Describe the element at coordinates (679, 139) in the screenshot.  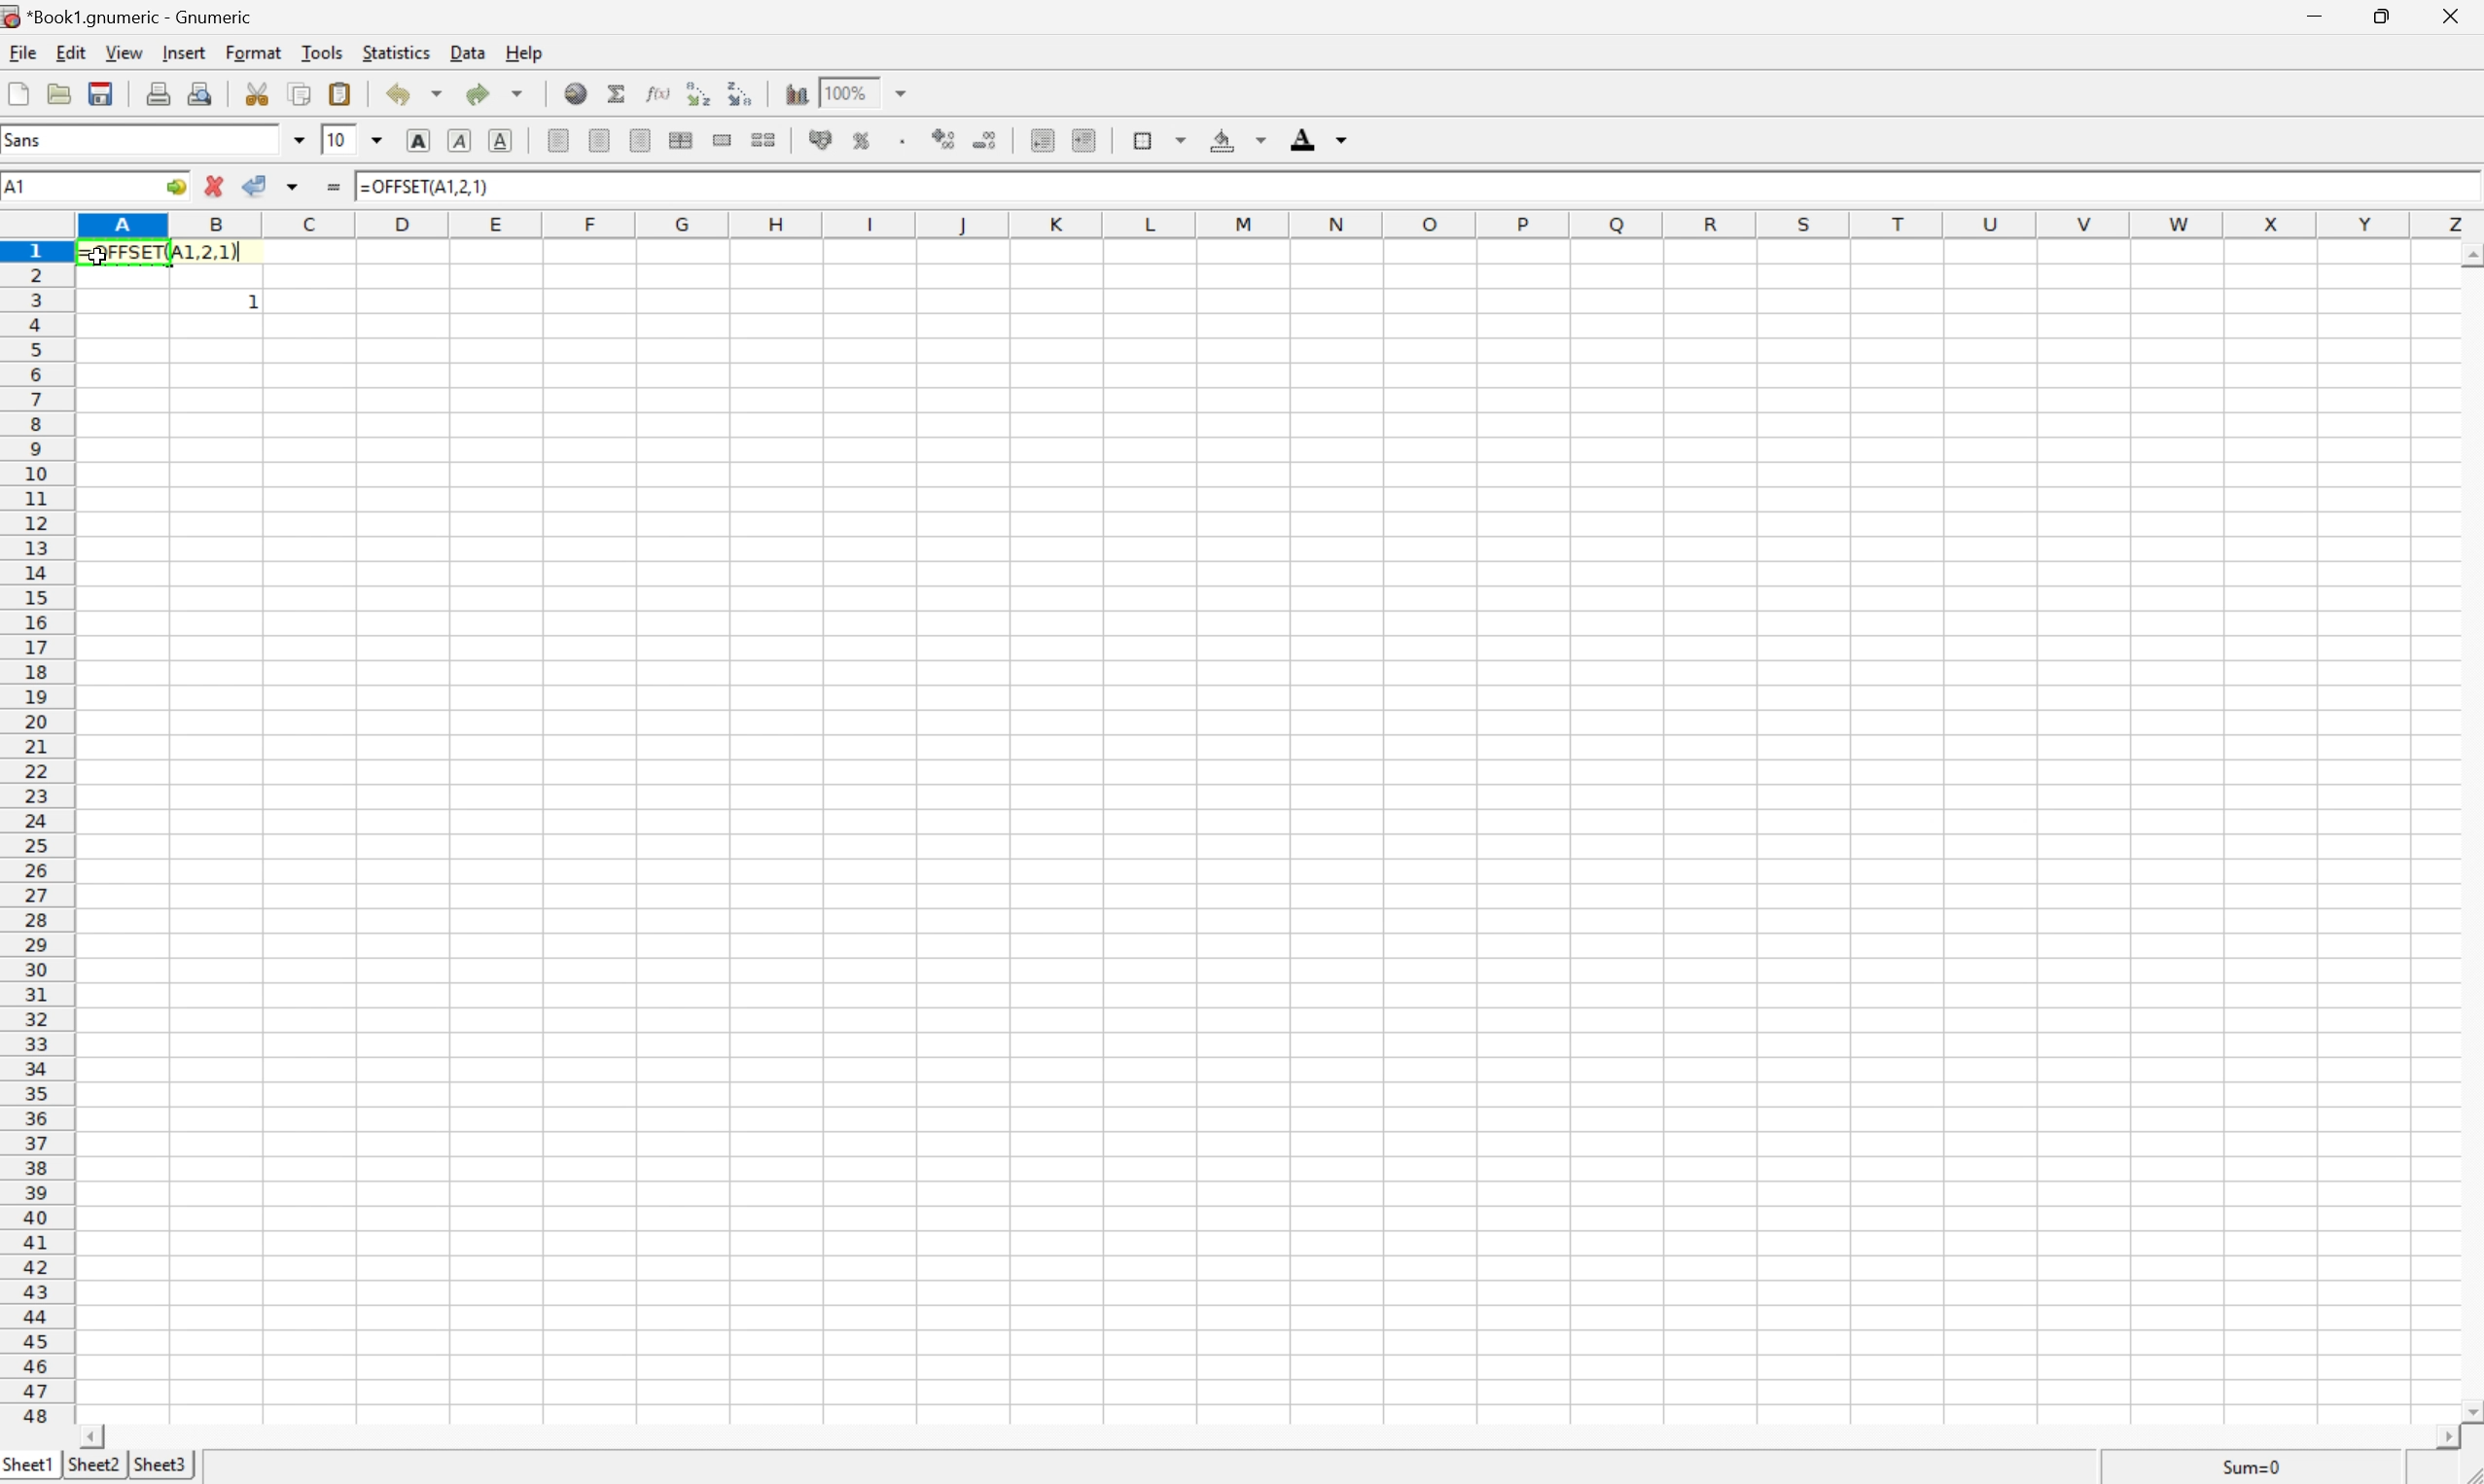
I see `center horizontally across selection` at that location.